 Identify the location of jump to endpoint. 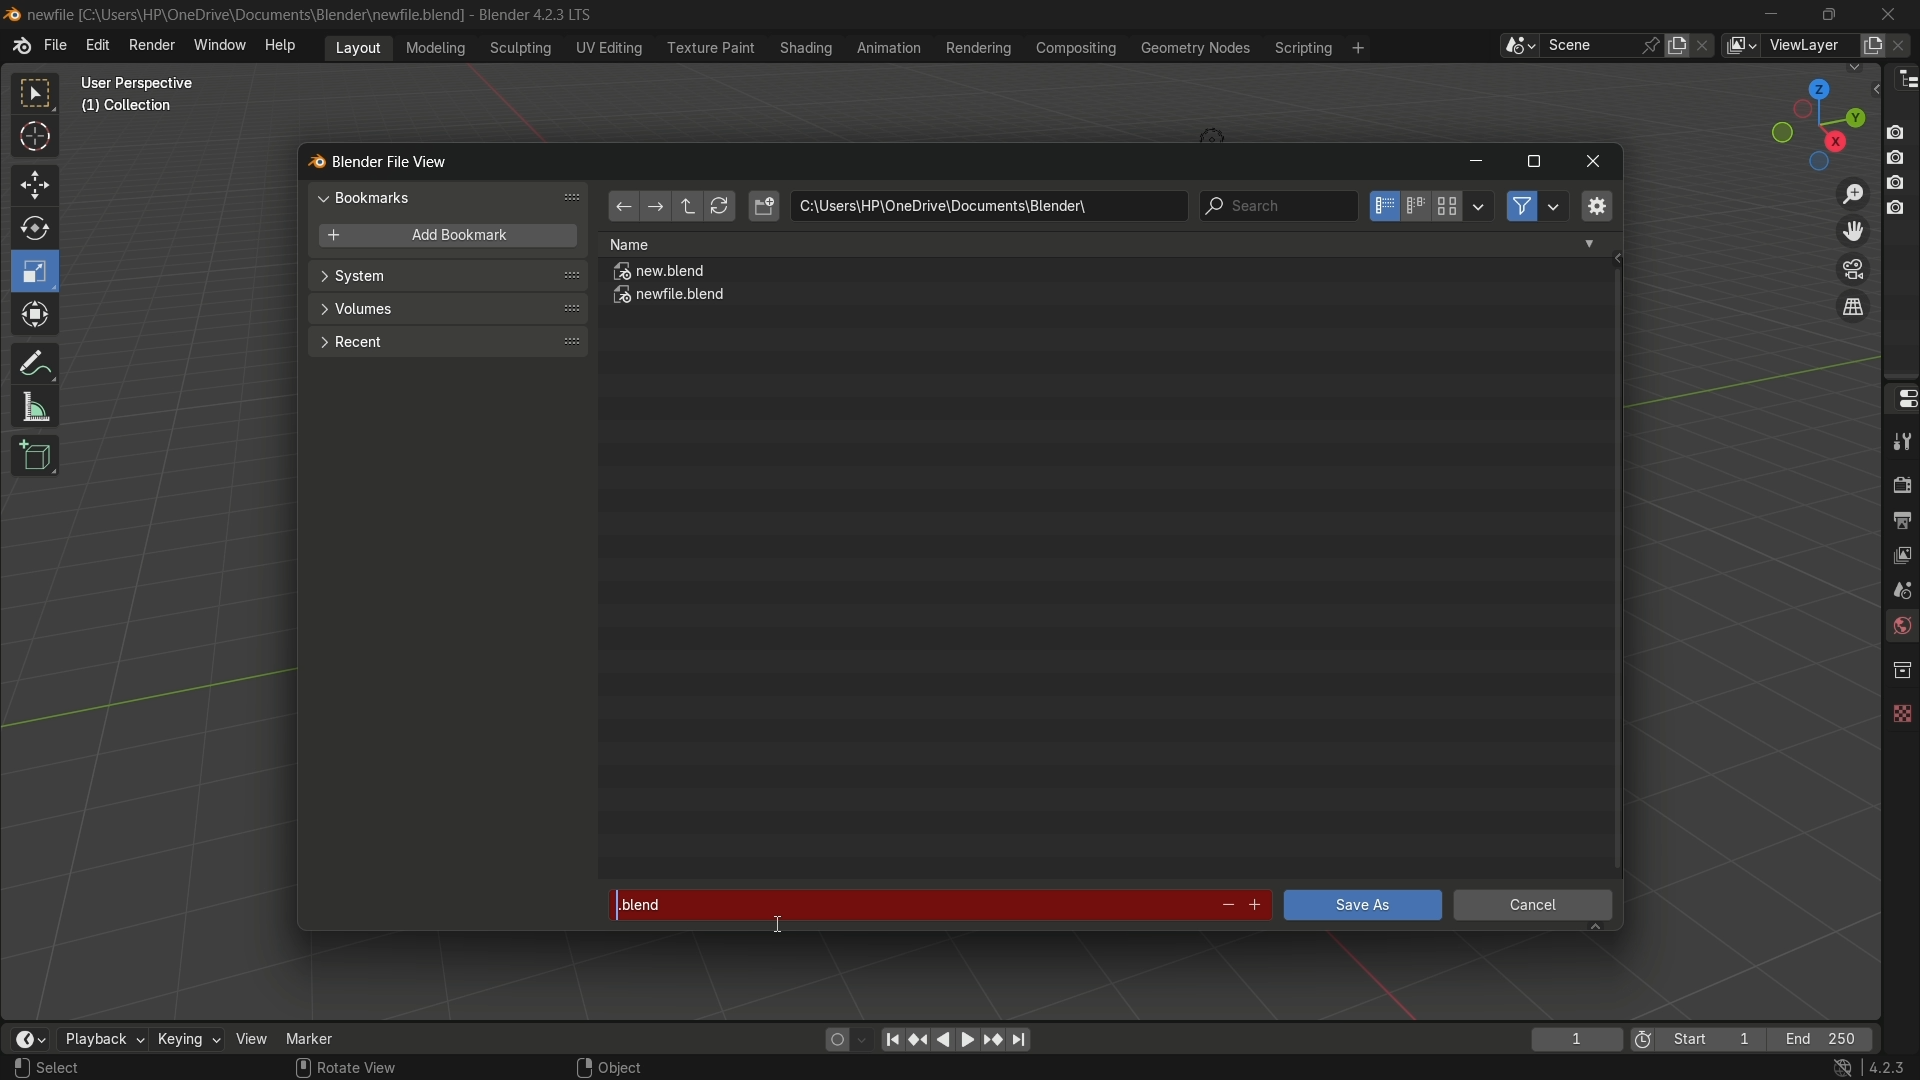
(892, 1038).